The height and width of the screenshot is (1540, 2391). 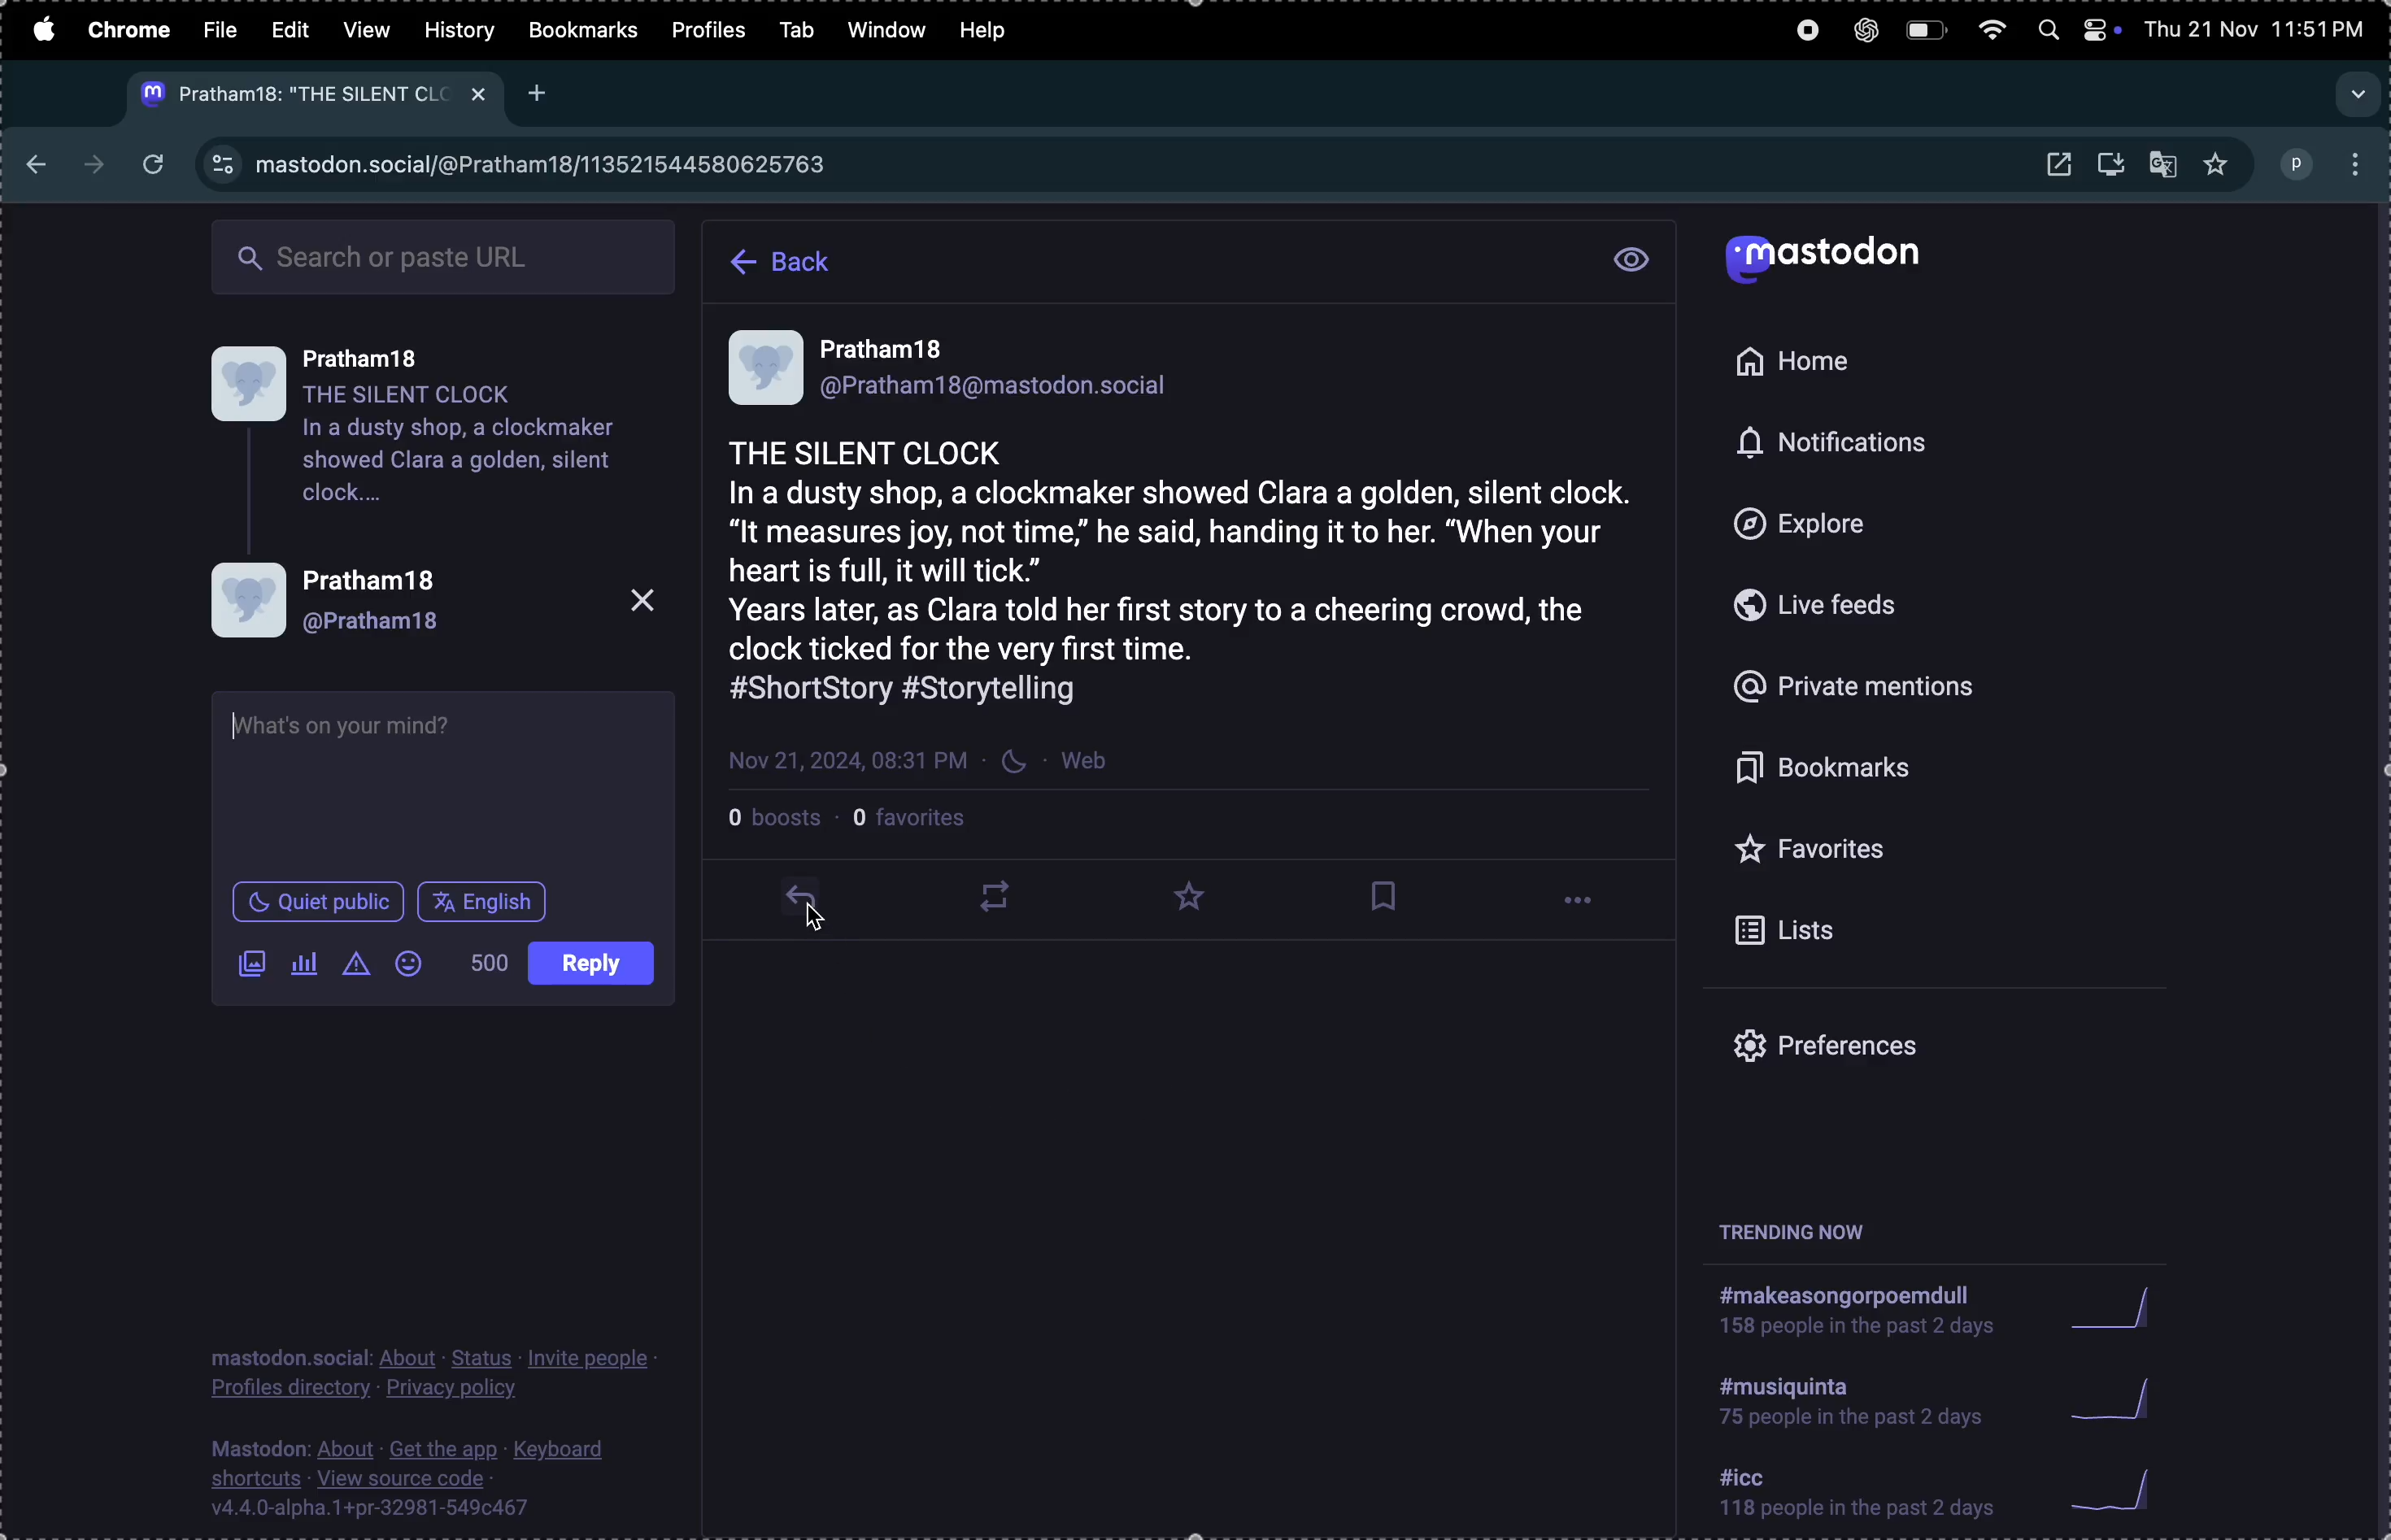 What do you see at coordinates (404, 956) in the screenshot?
I see `add emoji` at bounding box center [404, 956].